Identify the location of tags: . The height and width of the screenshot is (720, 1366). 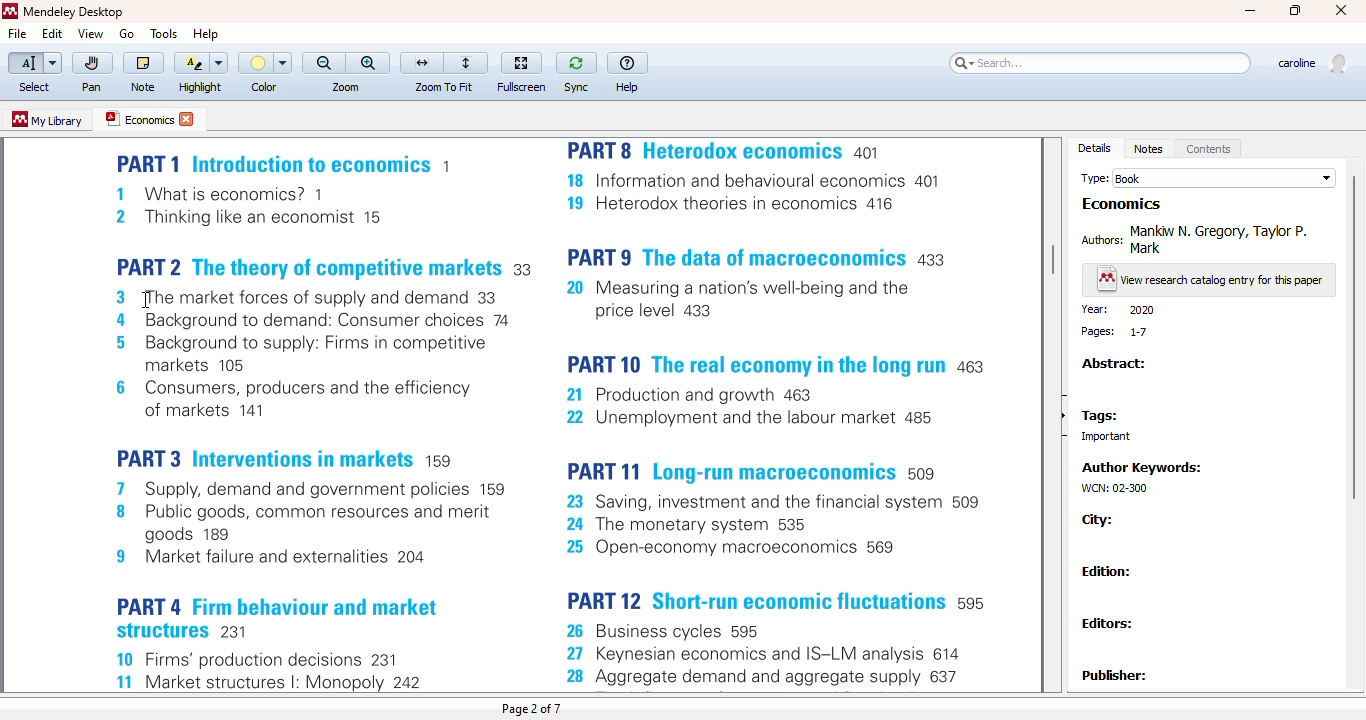
(1099, 417).